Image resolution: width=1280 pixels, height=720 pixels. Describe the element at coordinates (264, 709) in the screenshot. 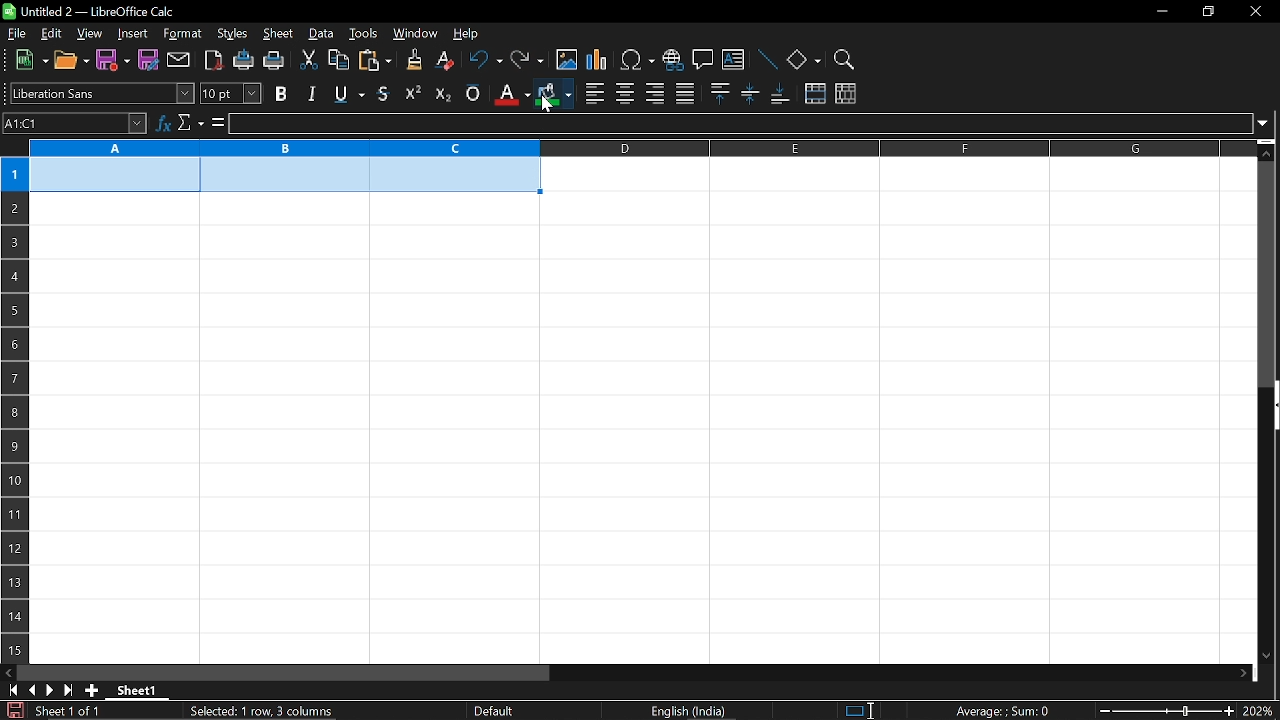

I see `Selected: 1 row, 3 columns` at that location.